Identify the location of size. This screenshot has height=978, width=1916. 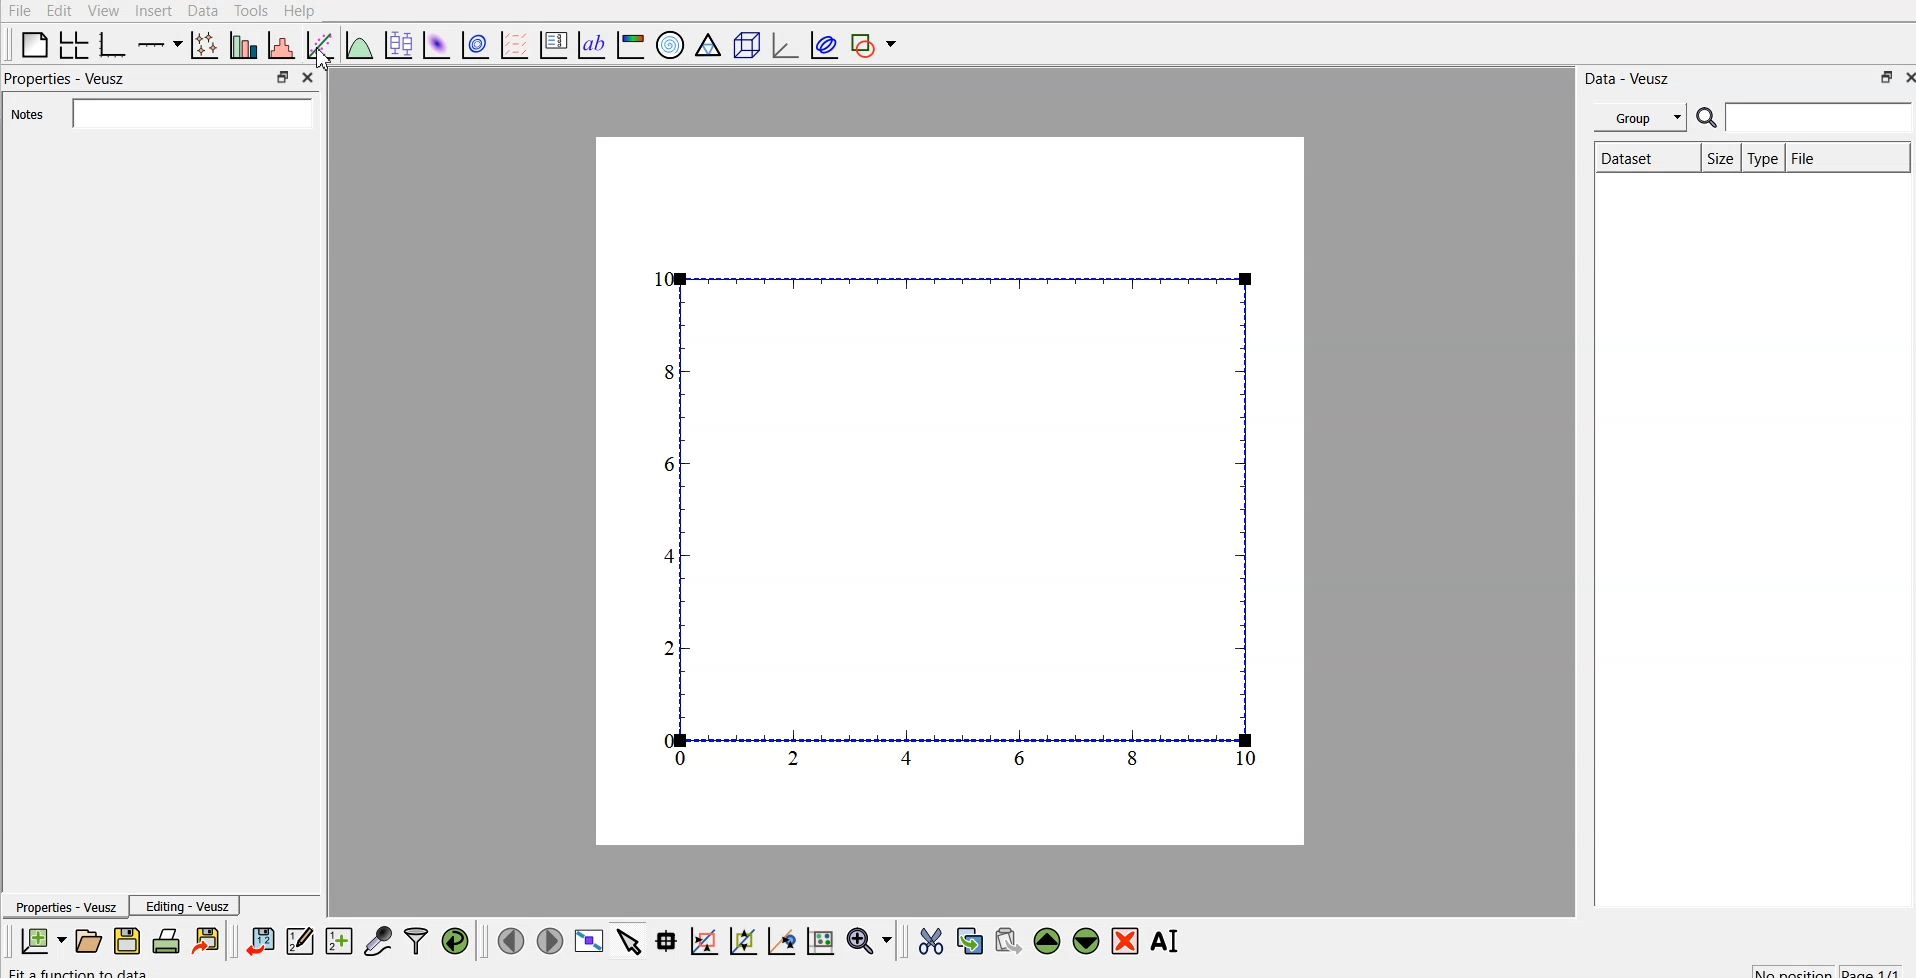
(1719, 157).